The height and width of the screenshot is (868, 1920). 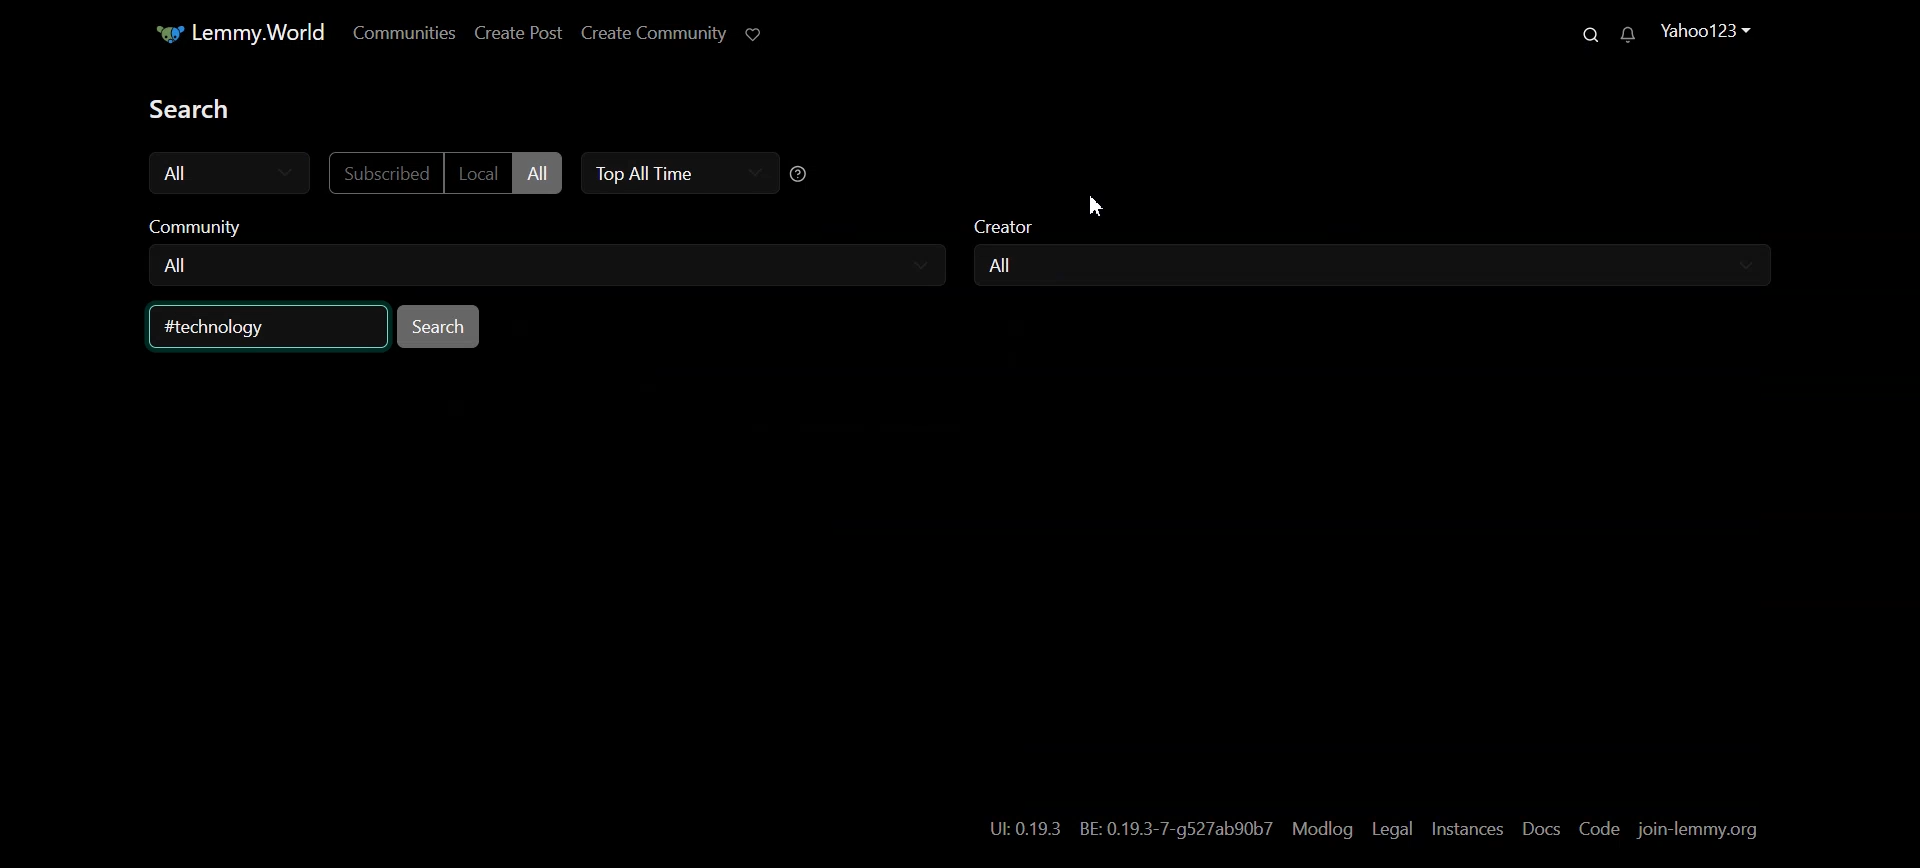 What do you see at coordinates (1378, 231) in the screenshot?
I see `Creator` at bounding box center [1378, 231].